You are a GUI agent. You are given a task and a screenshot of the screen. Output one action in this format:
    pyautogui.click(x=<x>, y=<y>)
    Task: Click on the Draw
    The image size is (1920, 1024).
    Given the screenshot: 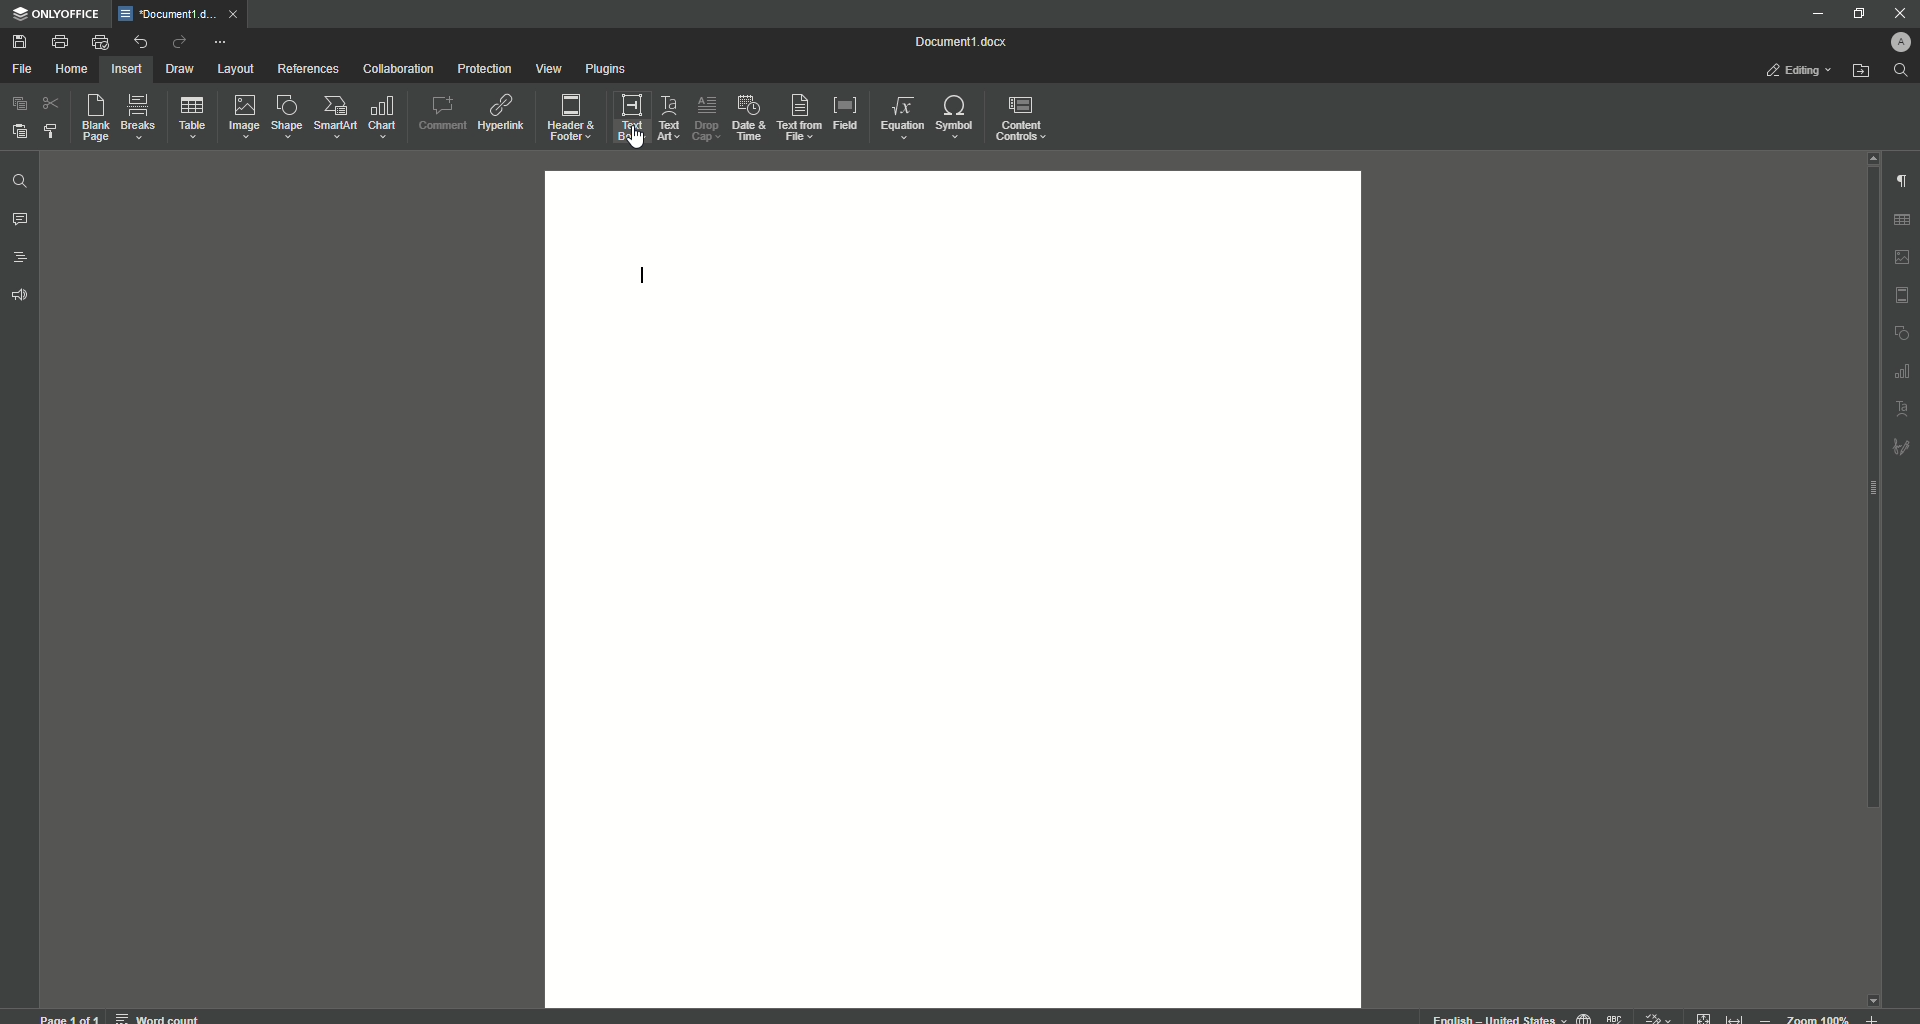 What is the action you would take?
    pyautogui.click(x=181, y=70)
    